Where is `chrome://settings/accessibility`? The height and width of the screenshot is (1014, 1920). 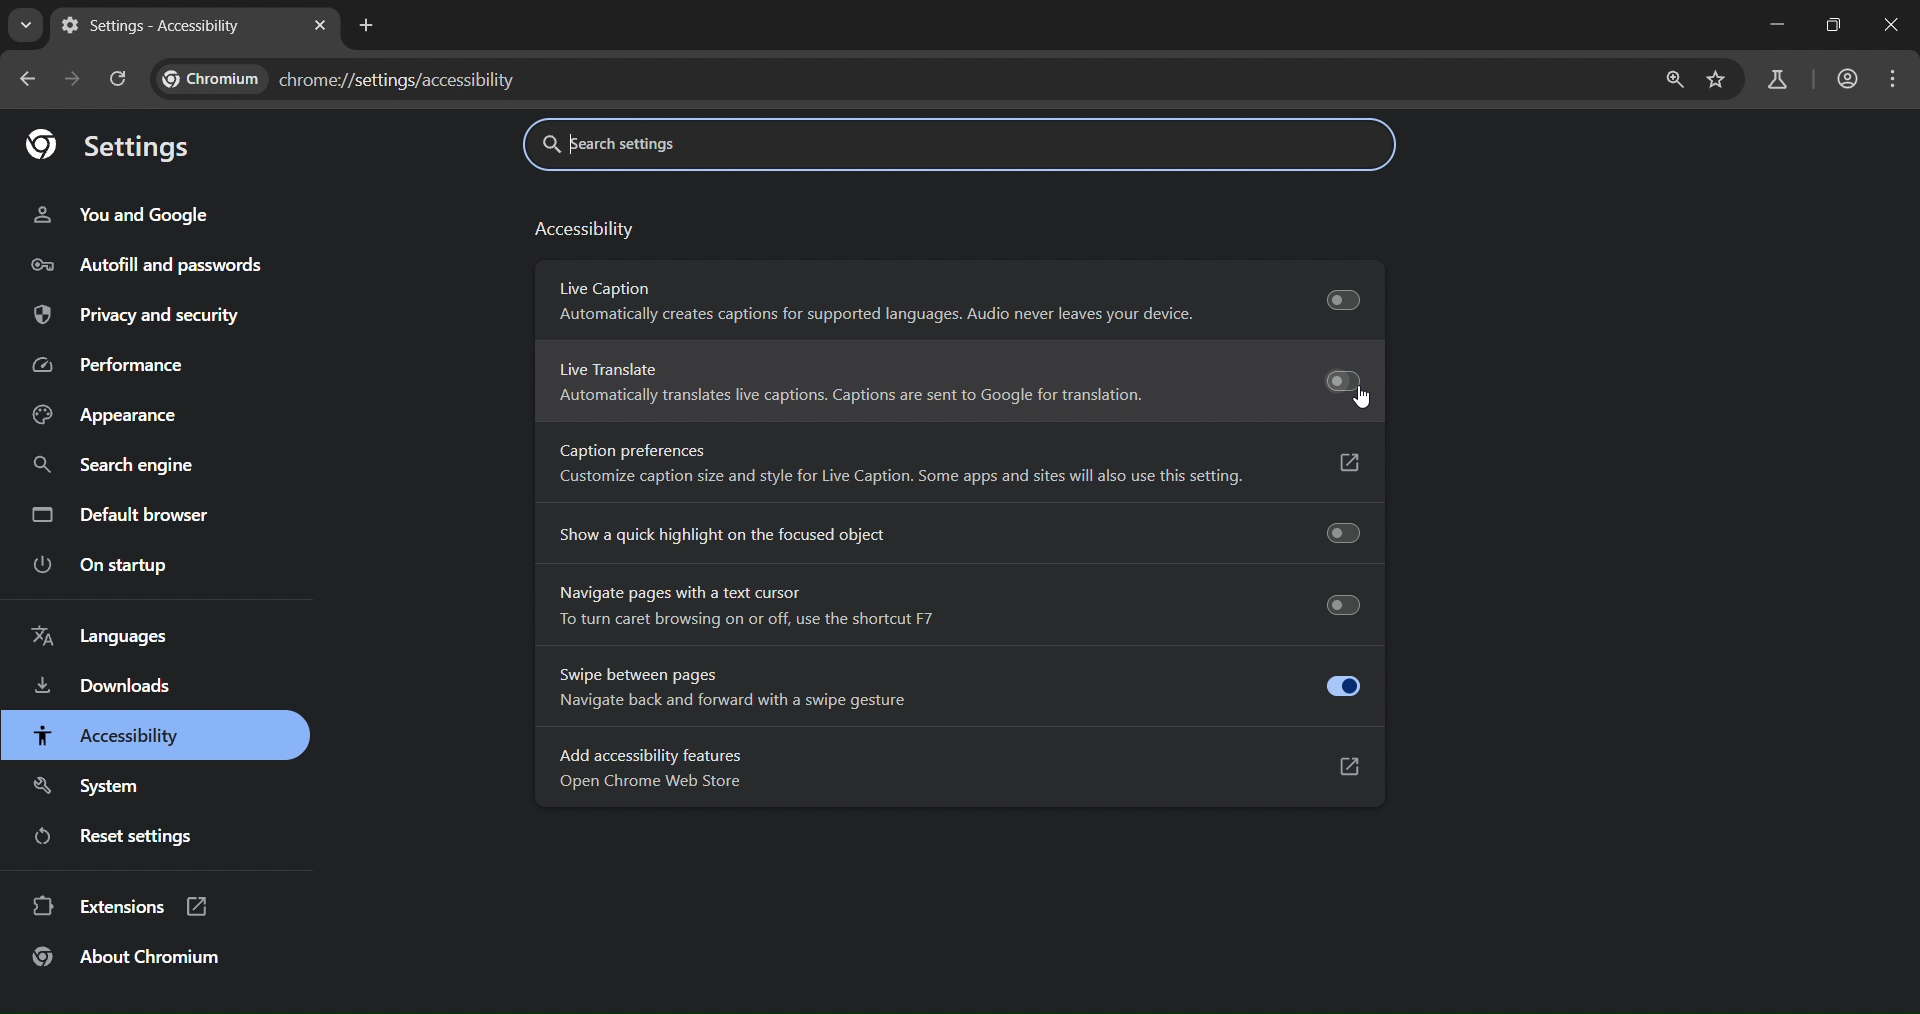 chrome://settings/accessibility is located at coordinates (401, 78).